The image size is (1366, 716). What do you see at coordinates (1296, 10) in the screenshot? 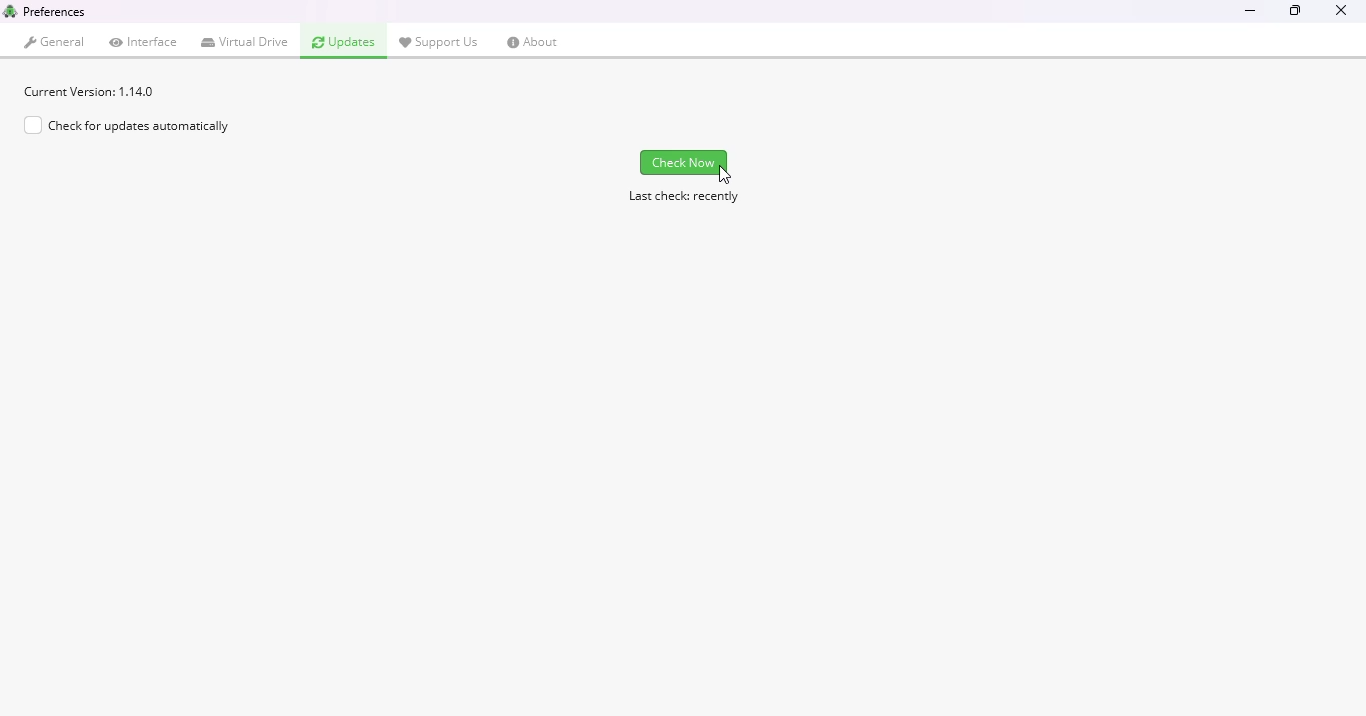
I see `maximize` at bounding box center [1296, 10].